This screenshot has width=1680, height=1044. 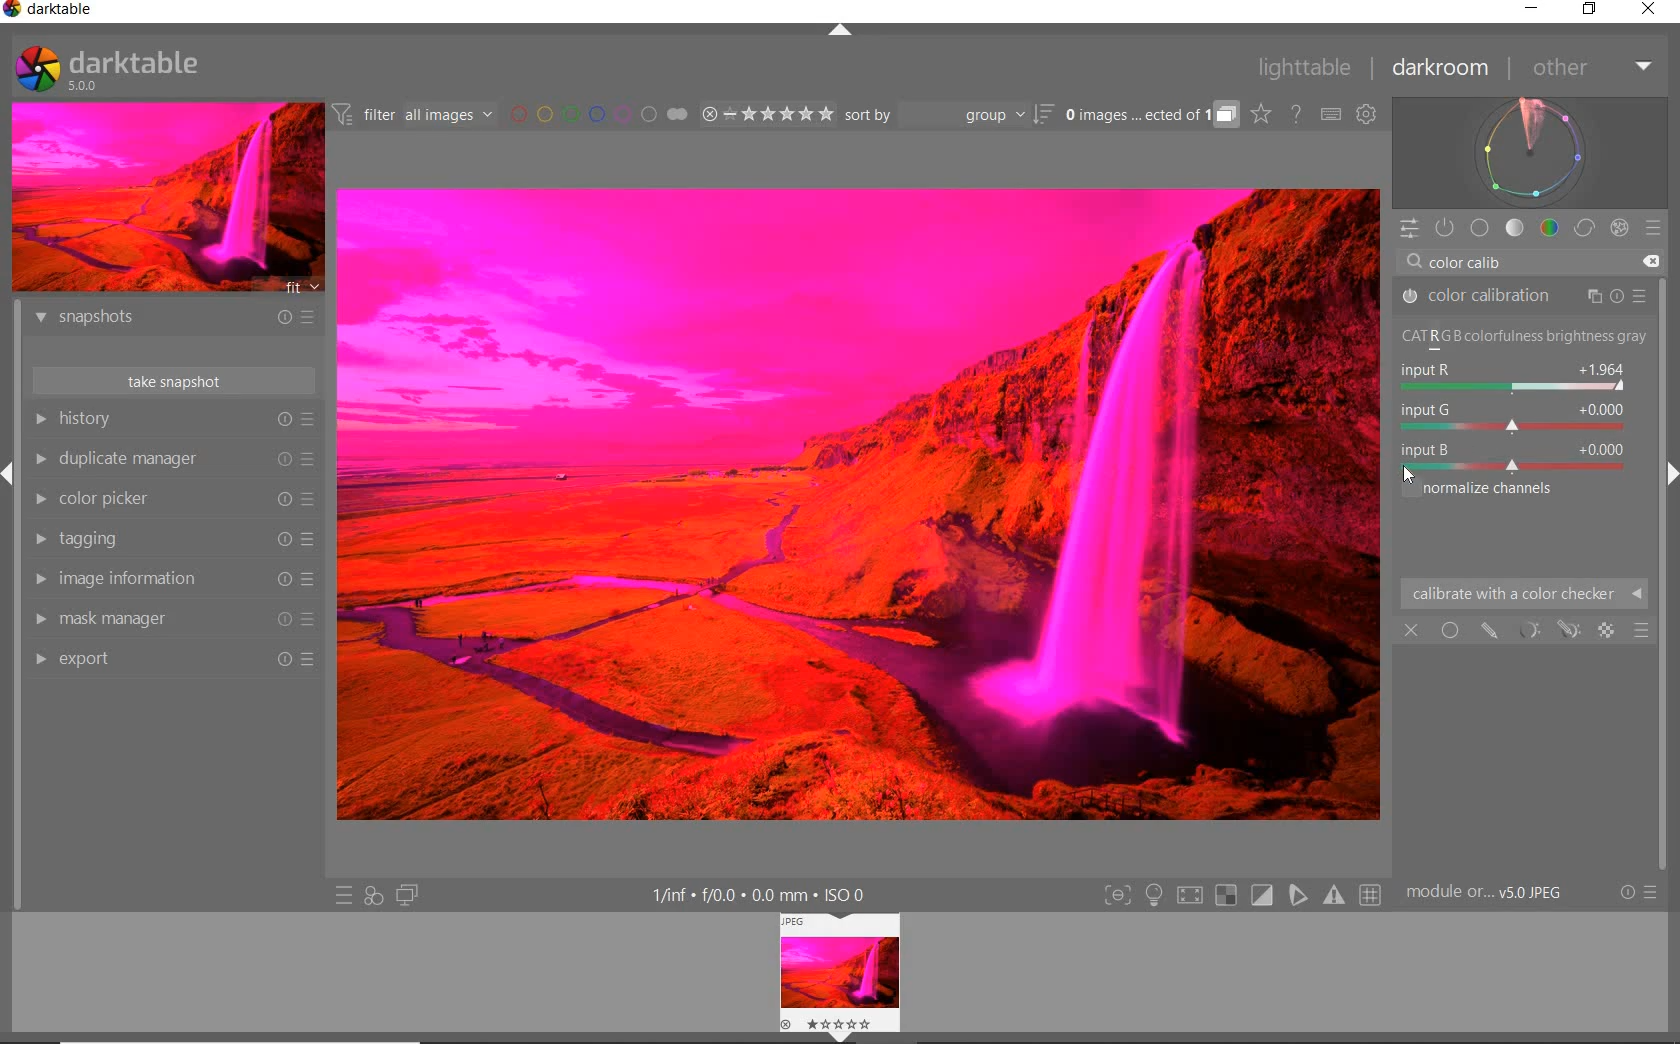 I want to click on color picker, so click(x=172, y=499).